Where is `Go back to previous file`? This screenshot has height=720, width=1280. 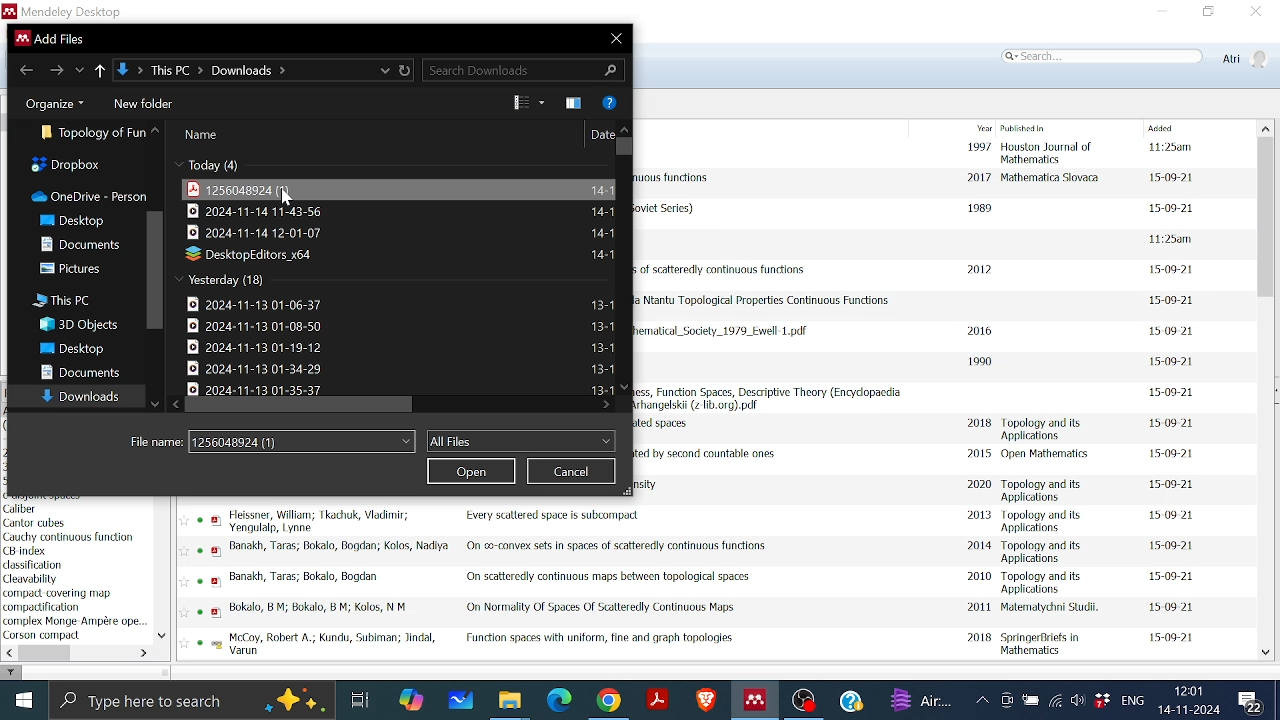 Go back to previous file is located at coordinates (27, 69).